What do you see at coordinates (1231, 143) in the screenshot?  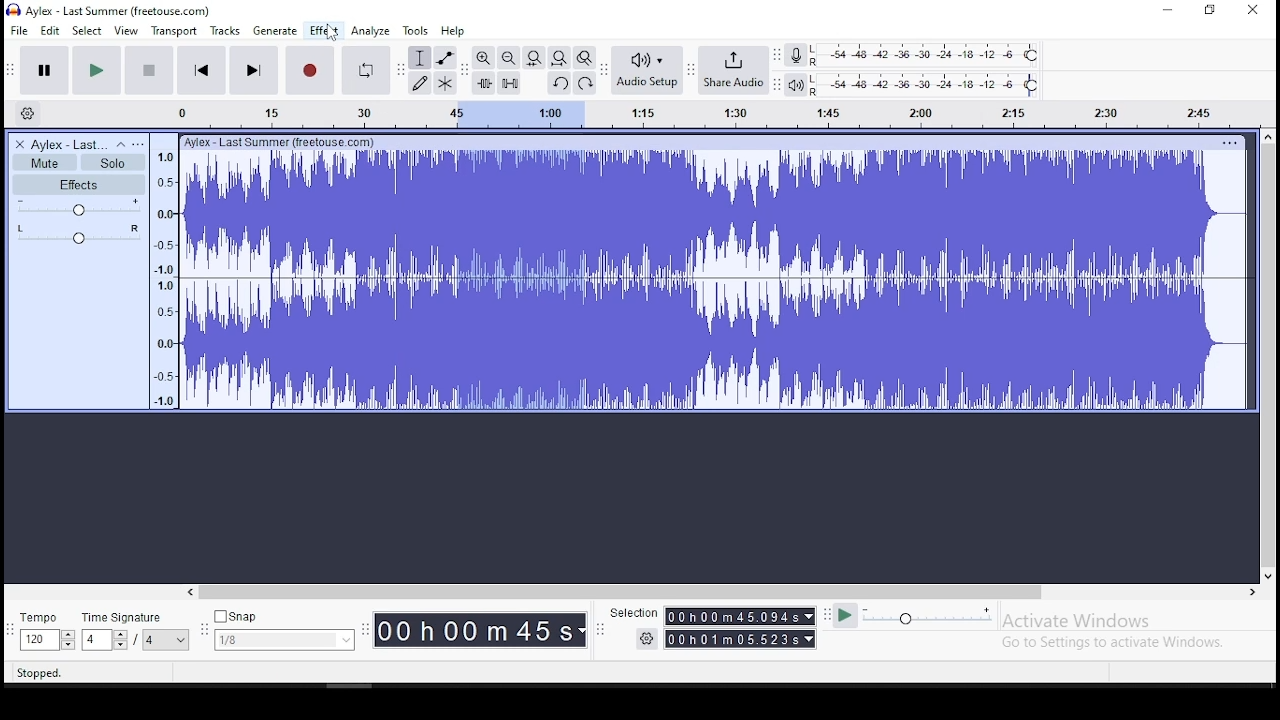 I see `track options` at bounding box center [1231, 143].